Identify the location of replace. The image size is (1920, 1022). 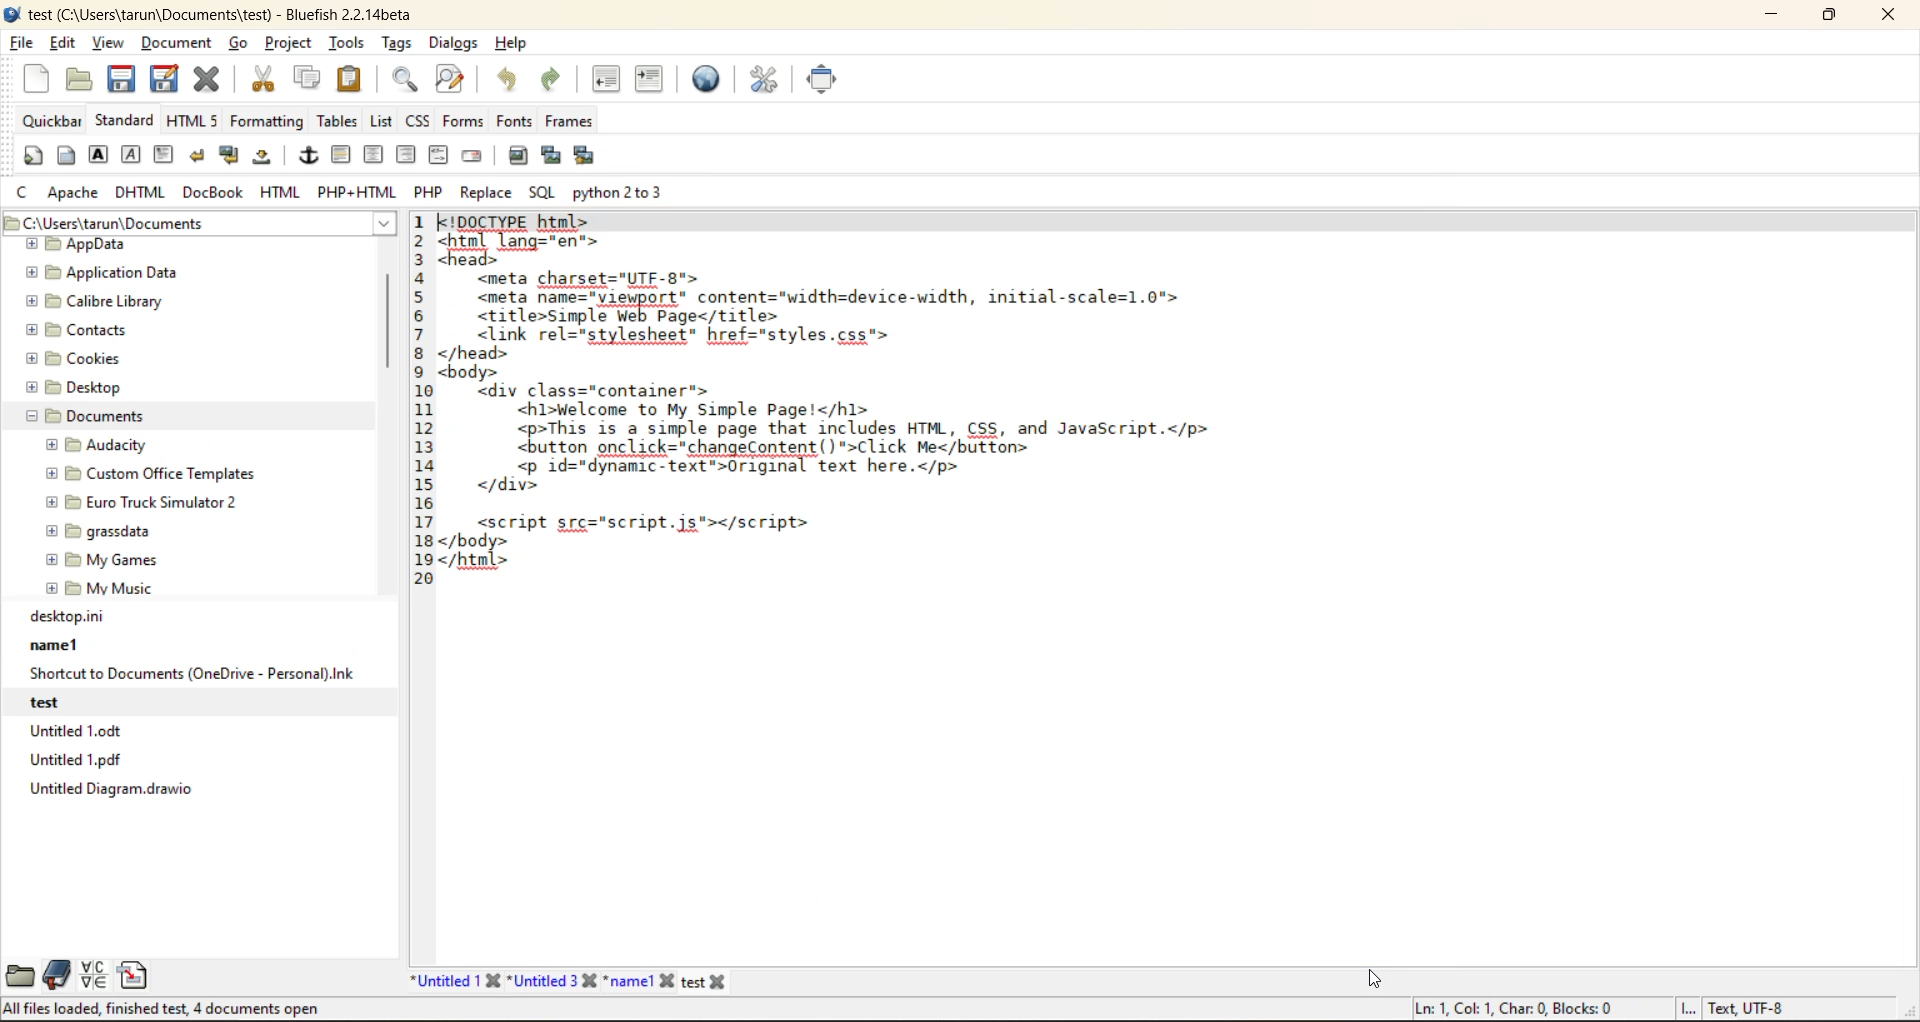
(489, 193).